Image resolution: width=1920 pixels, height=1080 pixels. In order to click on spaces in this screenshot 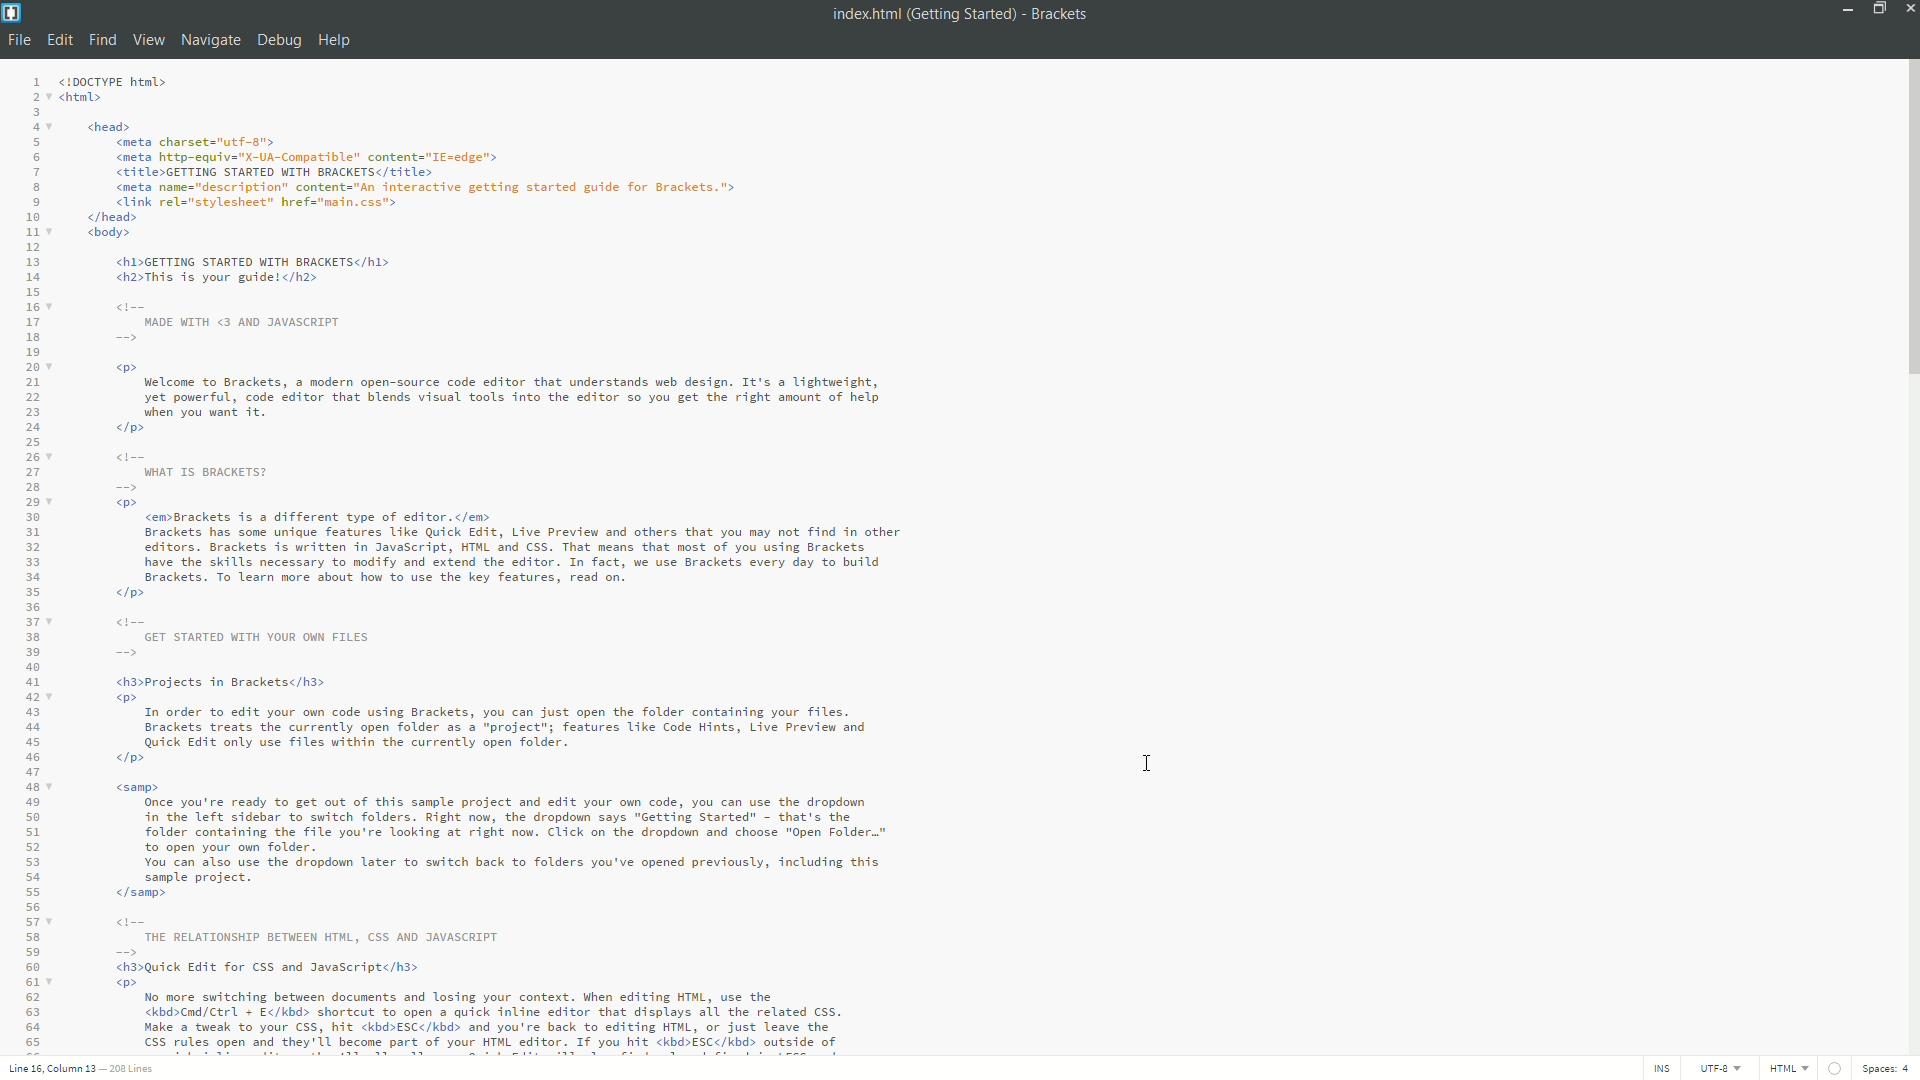, I will do `click(1888, 1070)`.